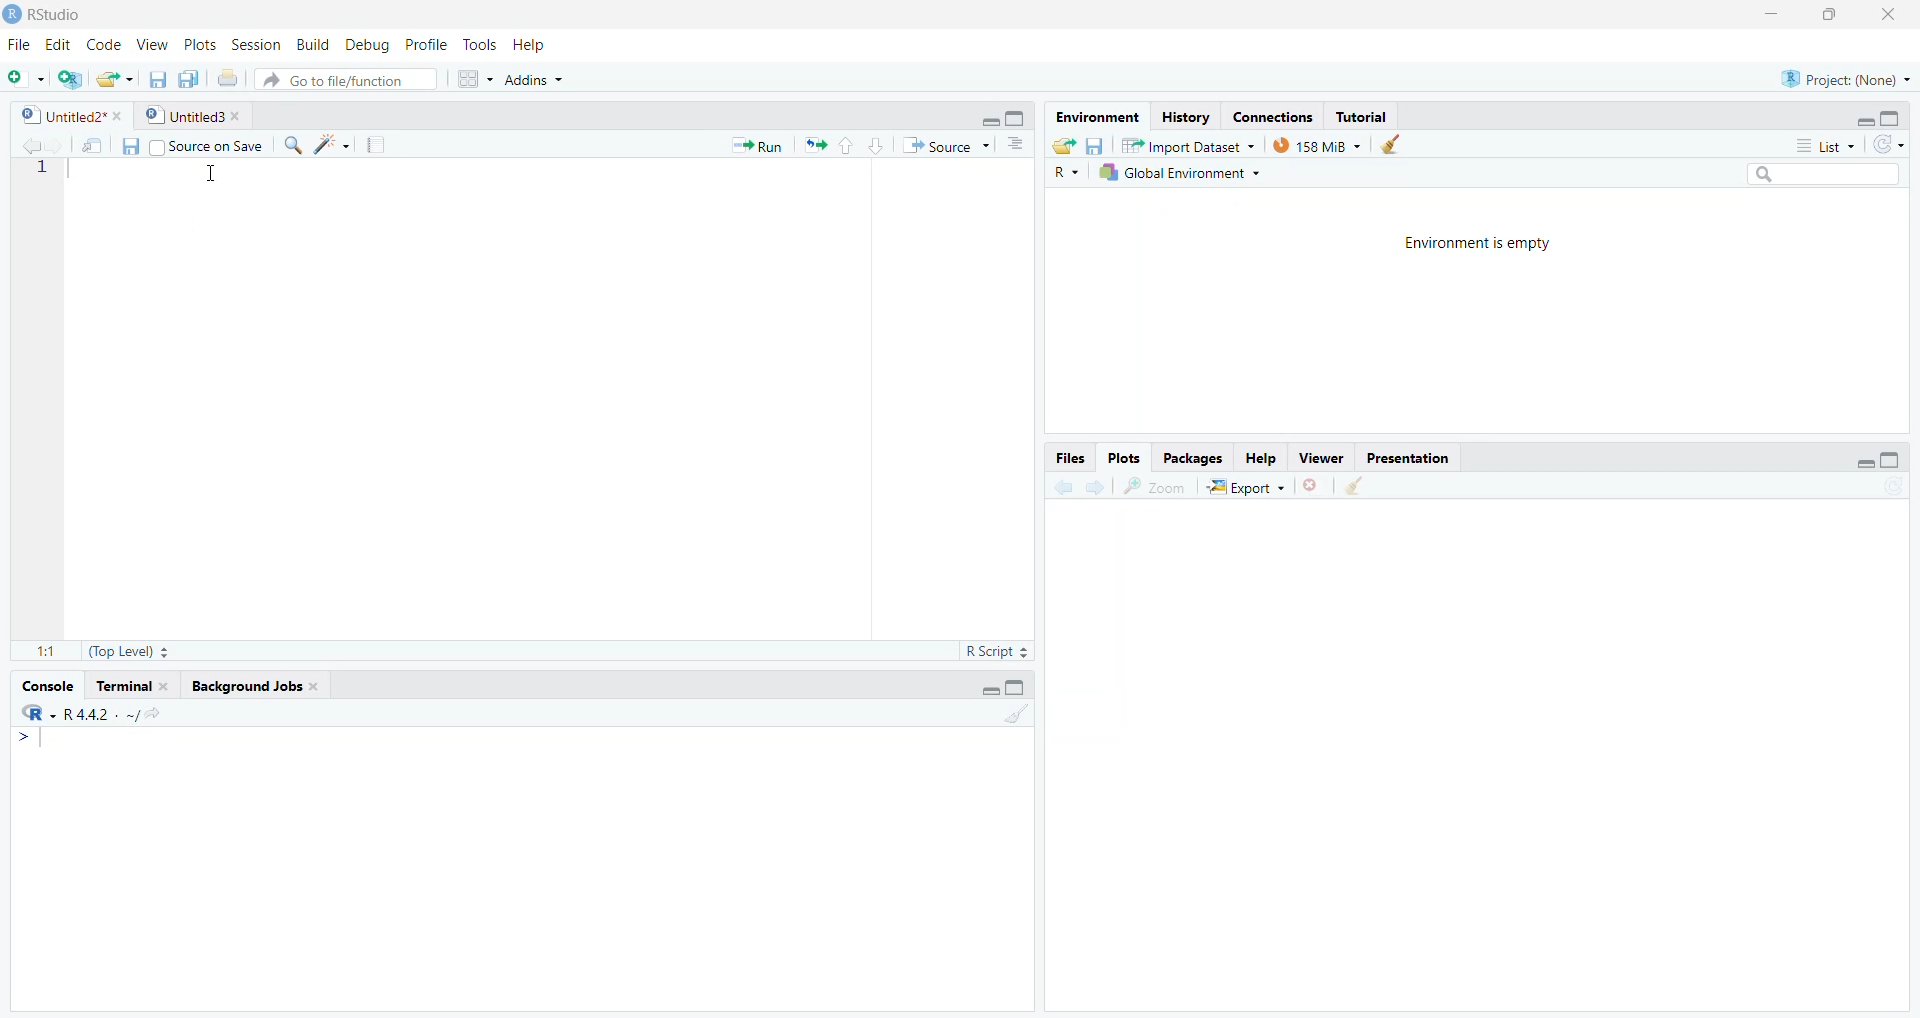 Image resolution: width=1920 pixels, height=1018 pixels. What do you see at coordinates (1894, 143) in the screenshot?
I see `Refresh` at bounding box center [1894, 143].